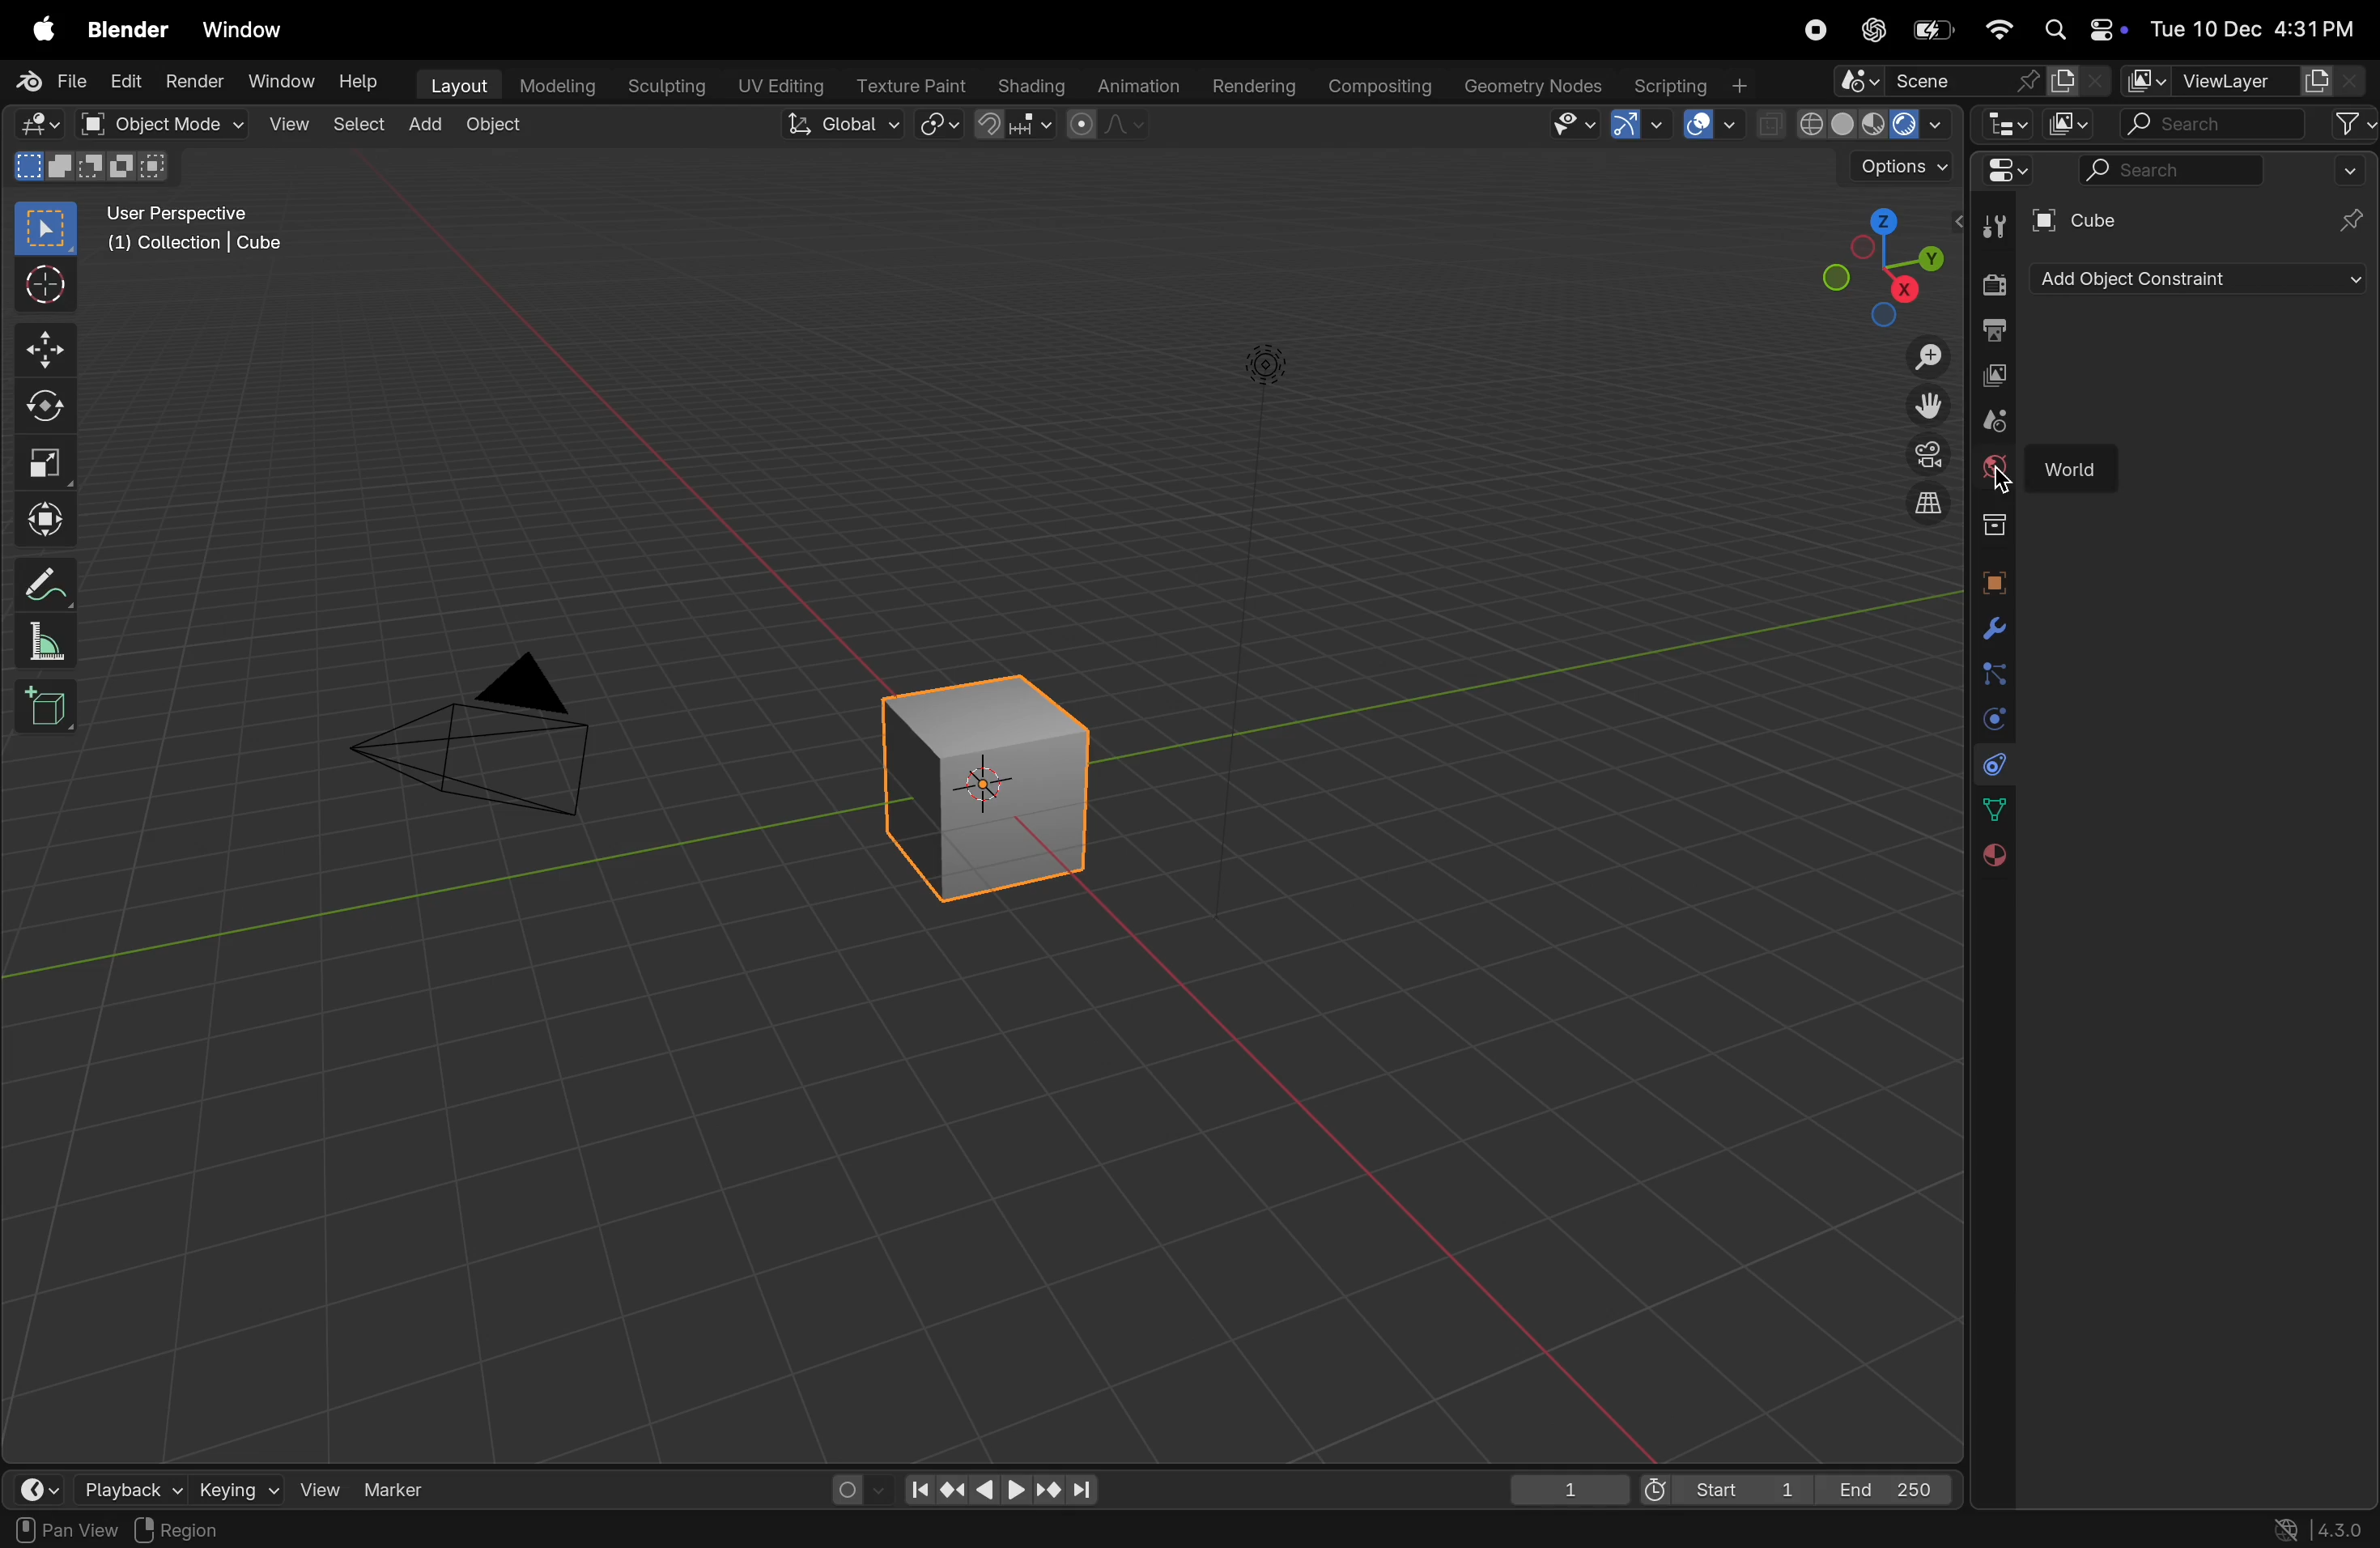 The width and height of the screenshot is (2380, 1548). I want to click on World, so click(1994, 470).